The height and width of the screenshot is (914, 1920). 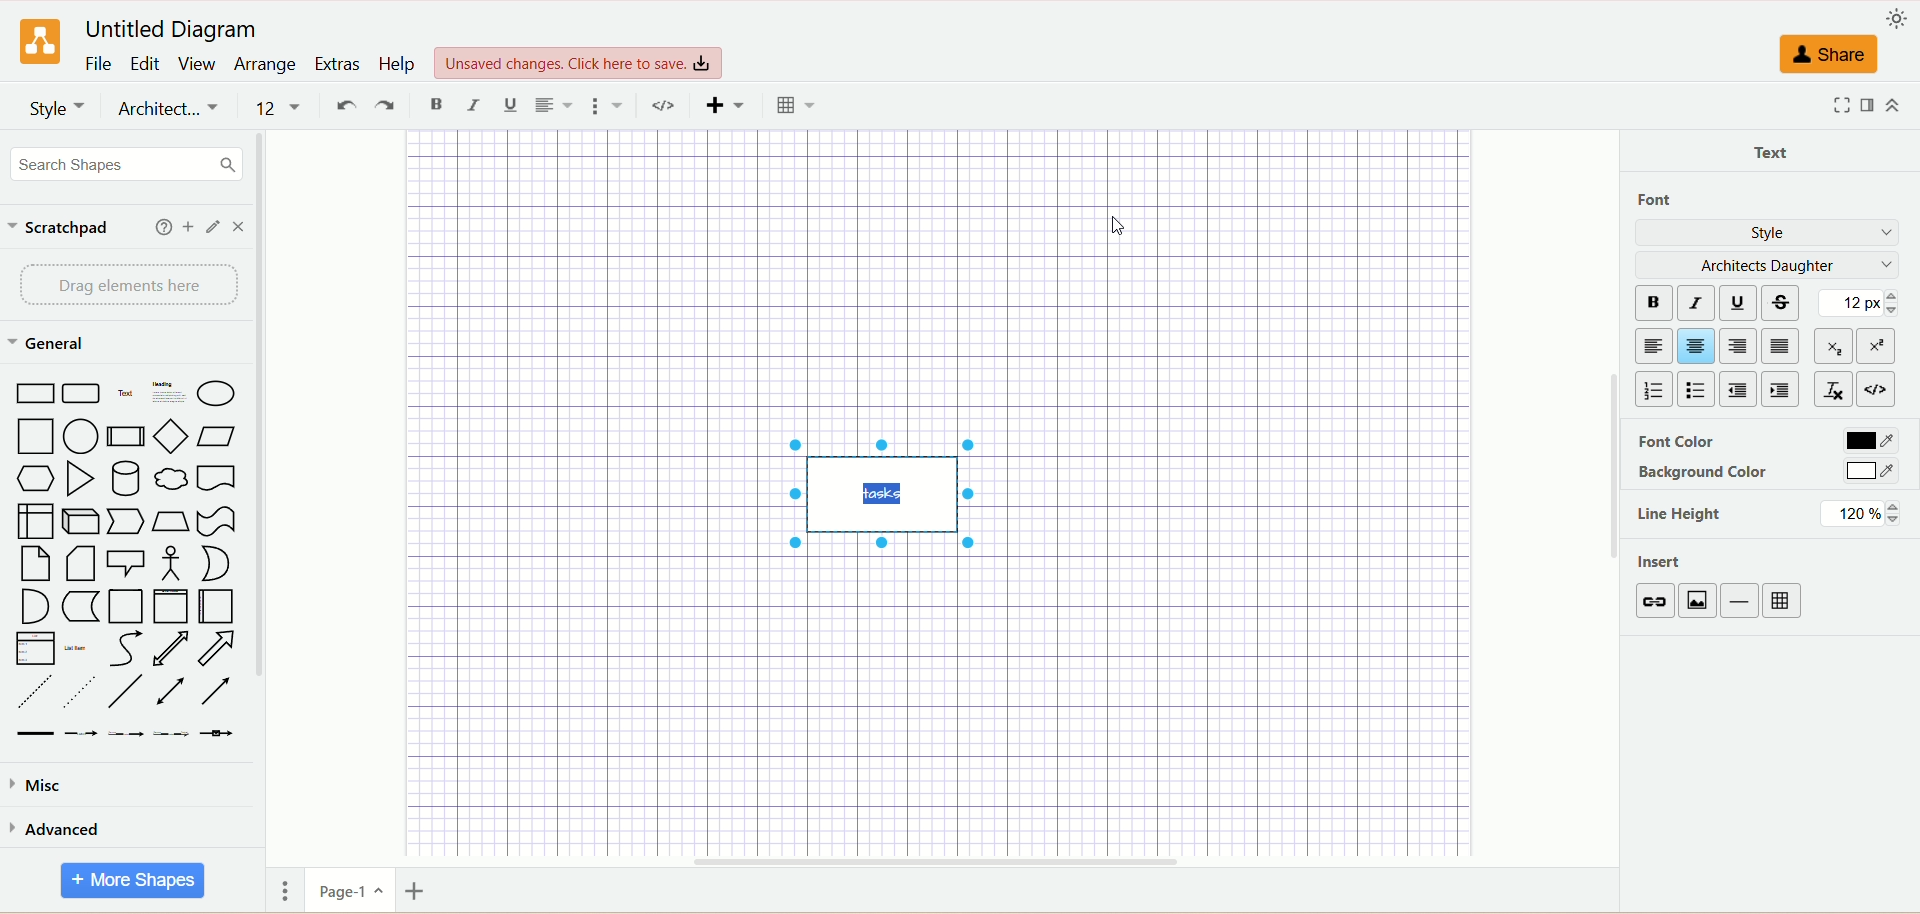 What do you see at coordinates (75, 650) in the screenshot?
I see `List Item` at bounding box center [75, 650].